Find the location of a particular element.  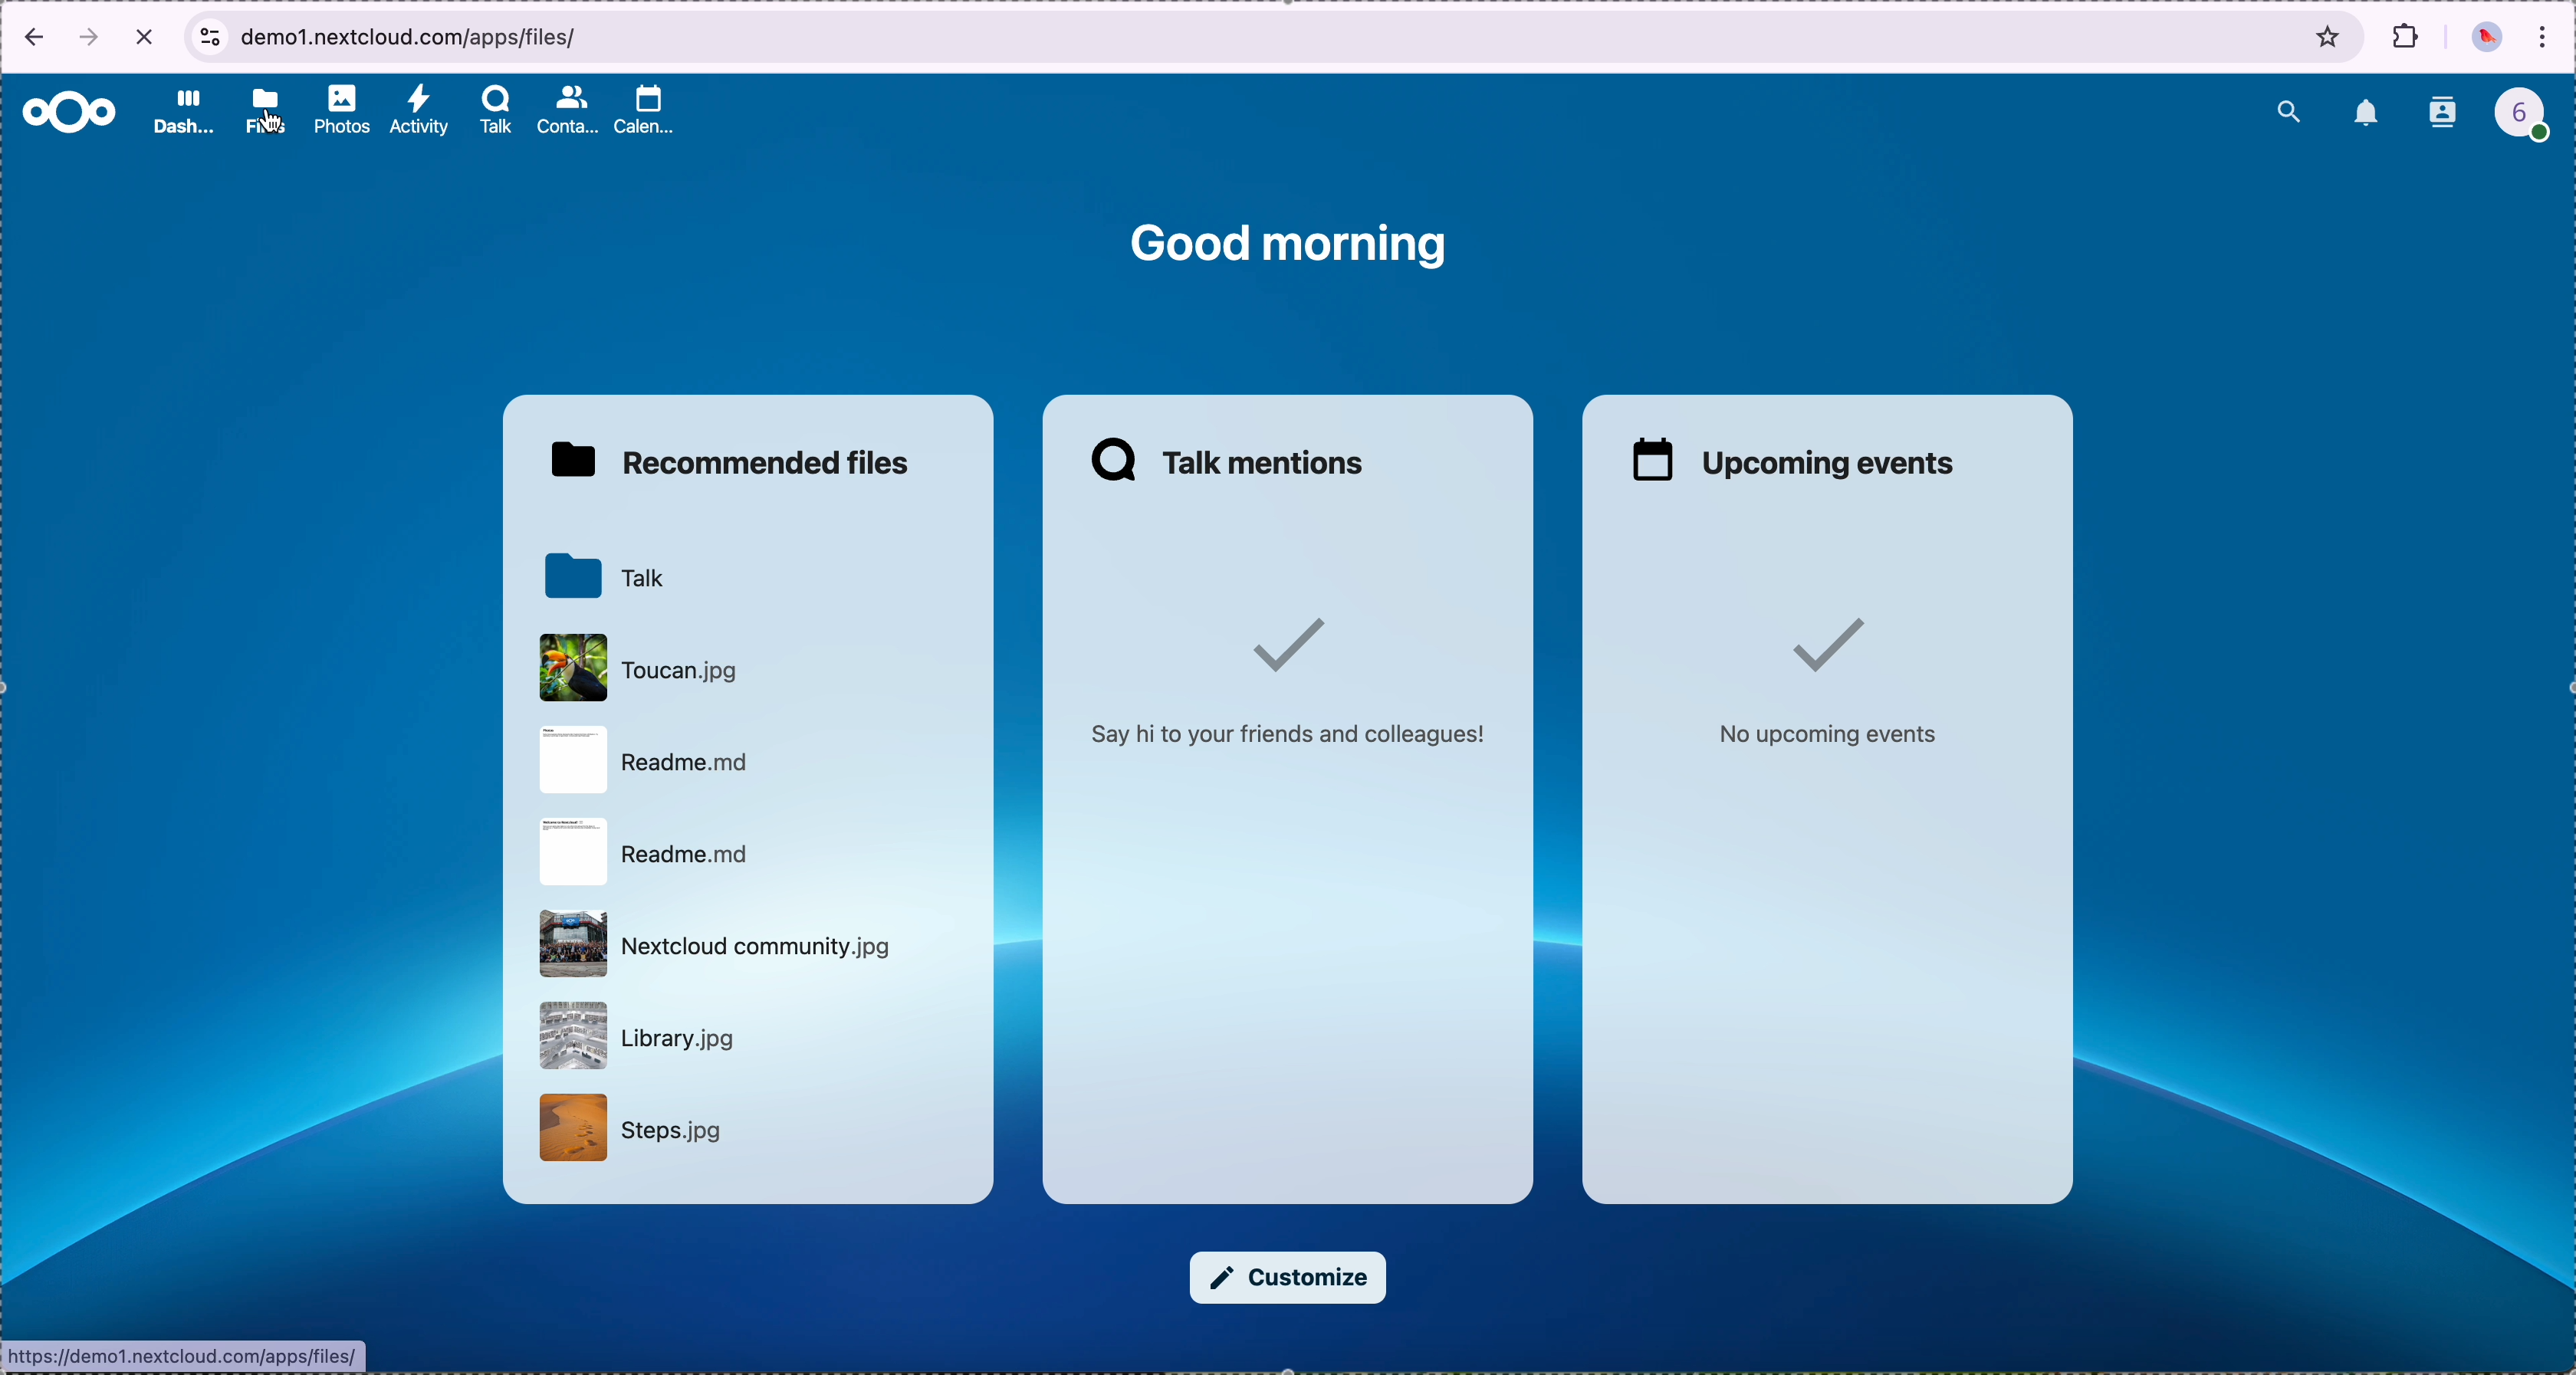

cancel is located at coordinates (148, 35).